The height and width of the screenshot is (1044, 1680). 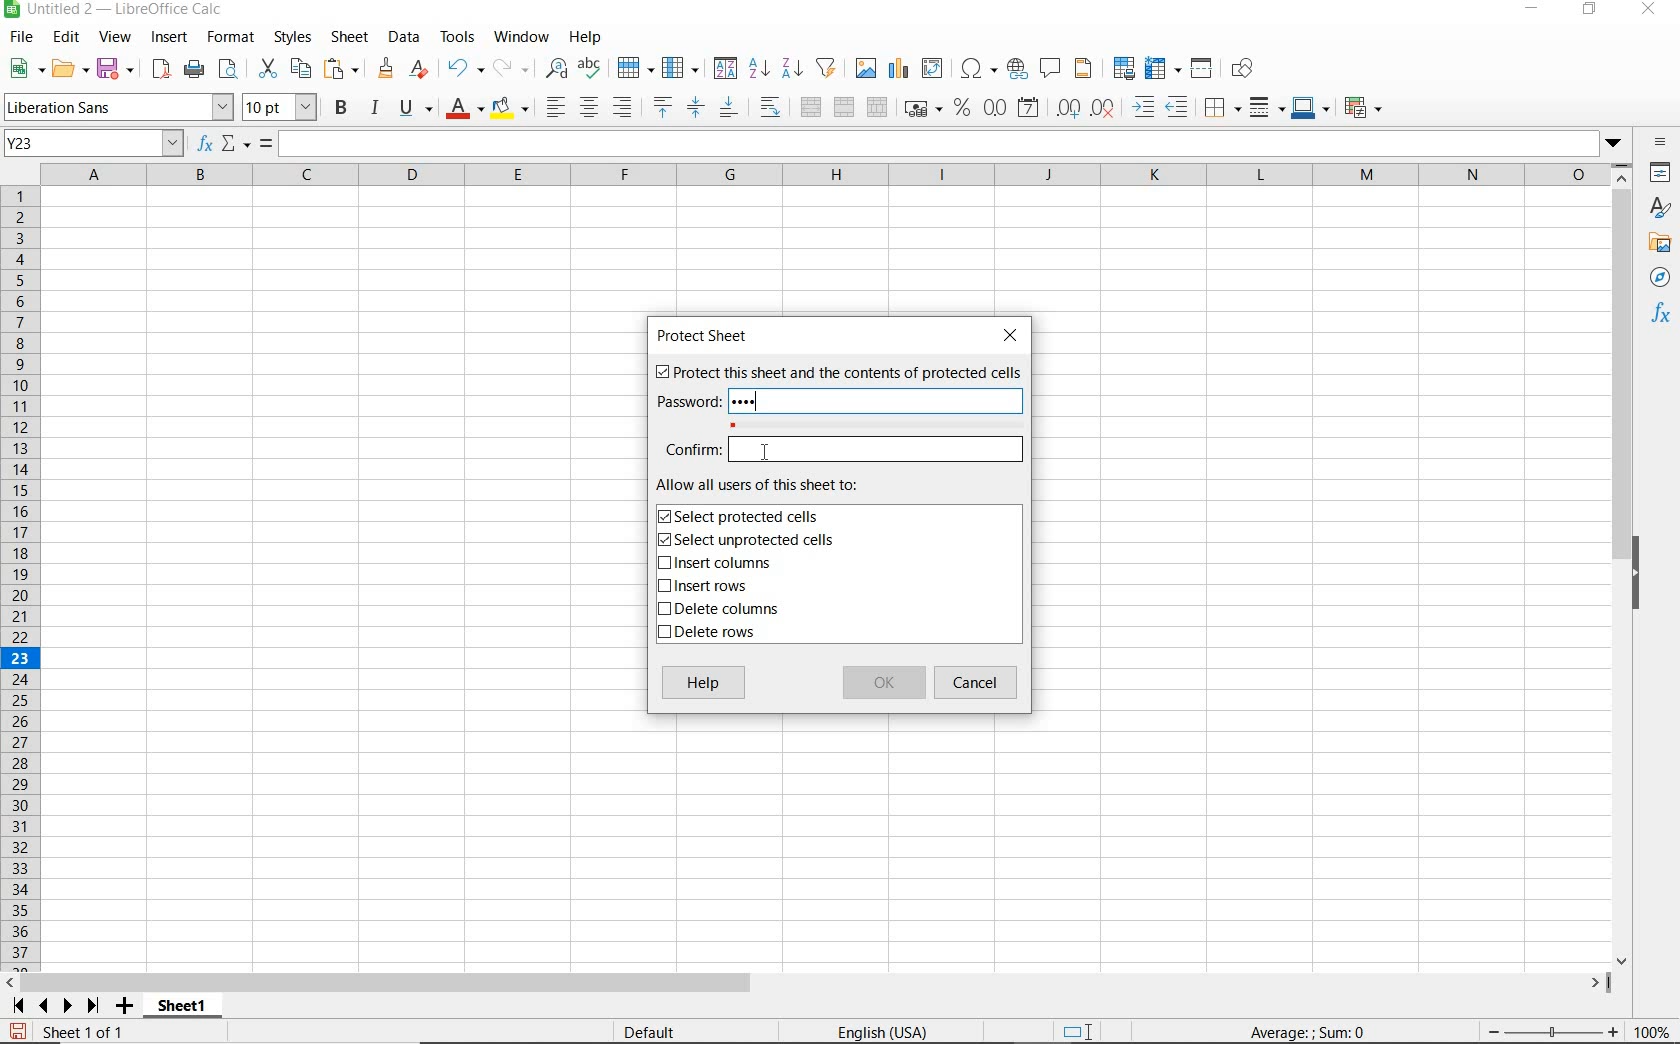 What do you see at coordinates (1050, 67) in the screenshot?
I see `INSERT COMMENT` at bounding box center [1050, 67].